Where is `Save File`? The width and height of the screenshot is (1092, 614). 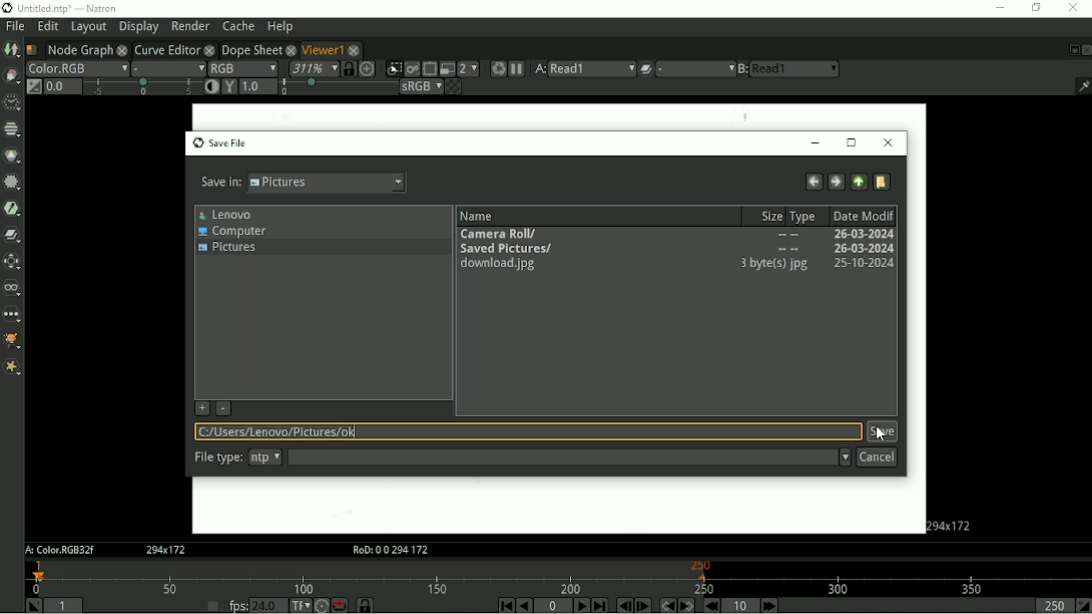 Save File is located at coordinates (219, 143).